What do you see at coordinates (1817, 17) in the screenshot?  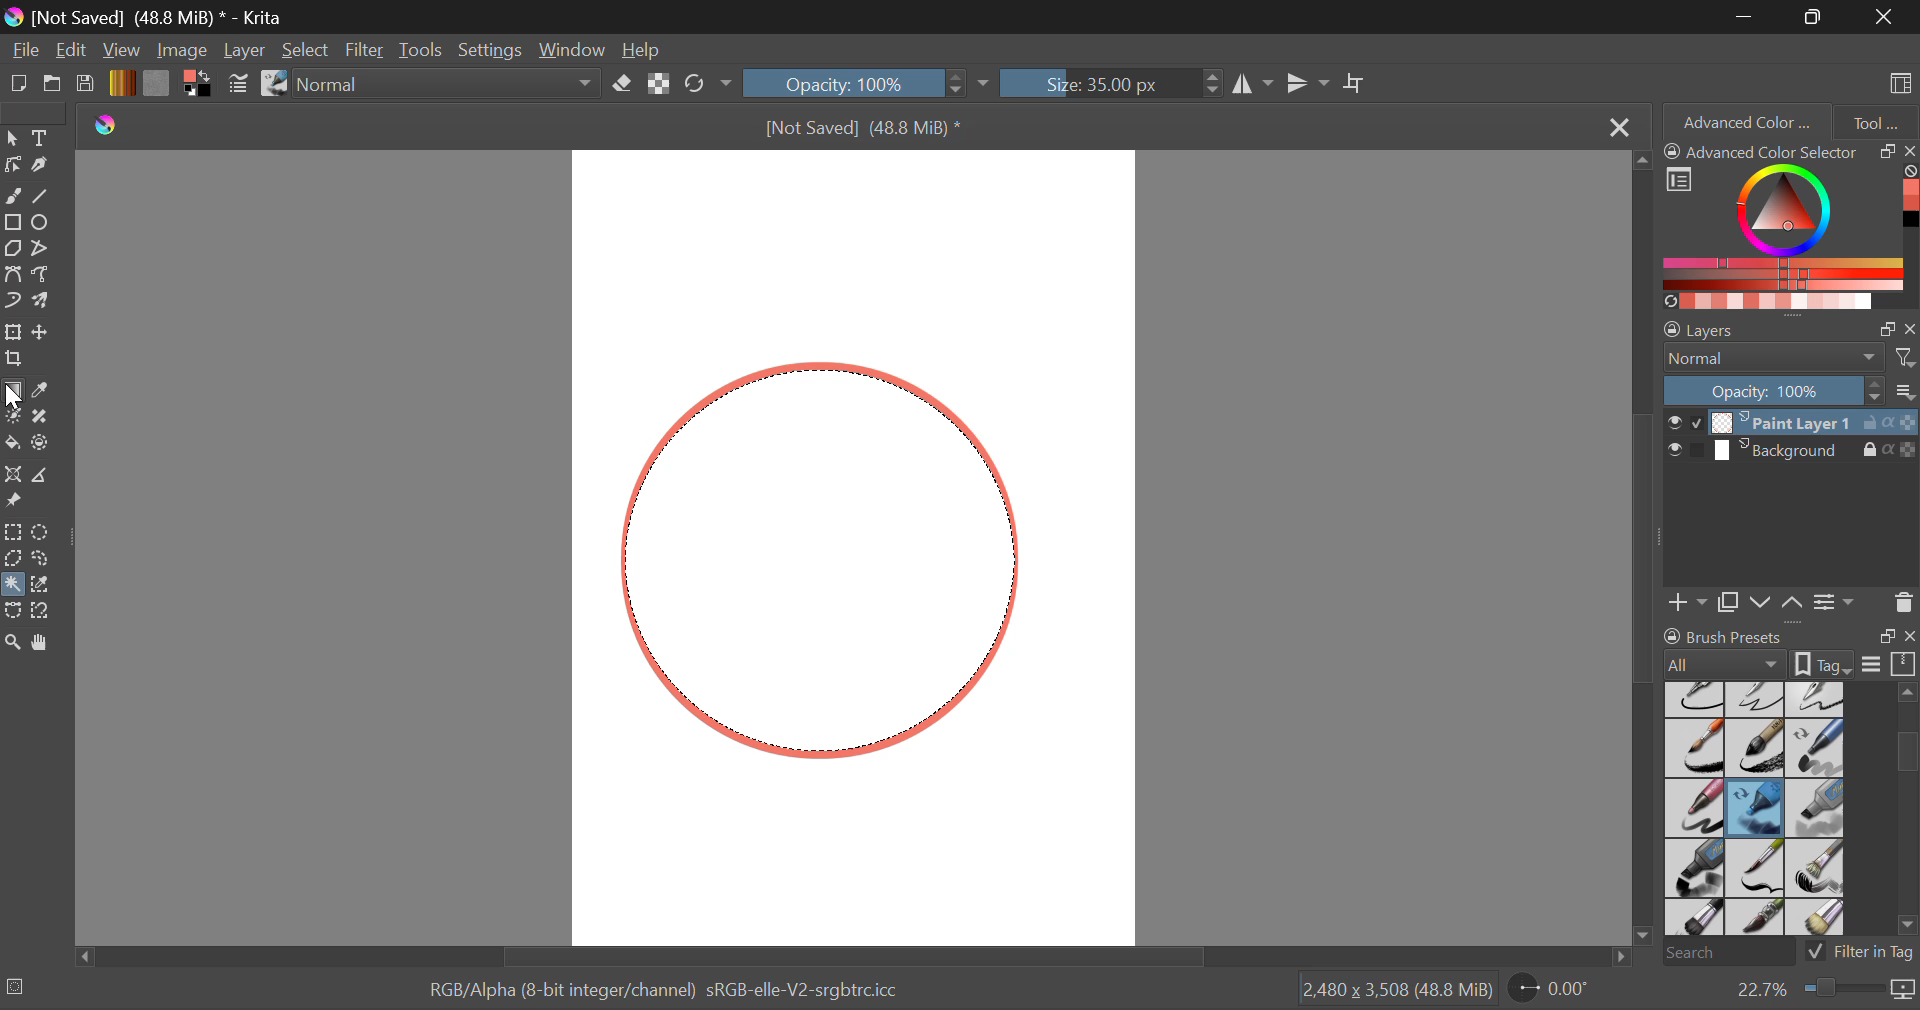 I see `Minimize` at bounding box center [1817, 17].